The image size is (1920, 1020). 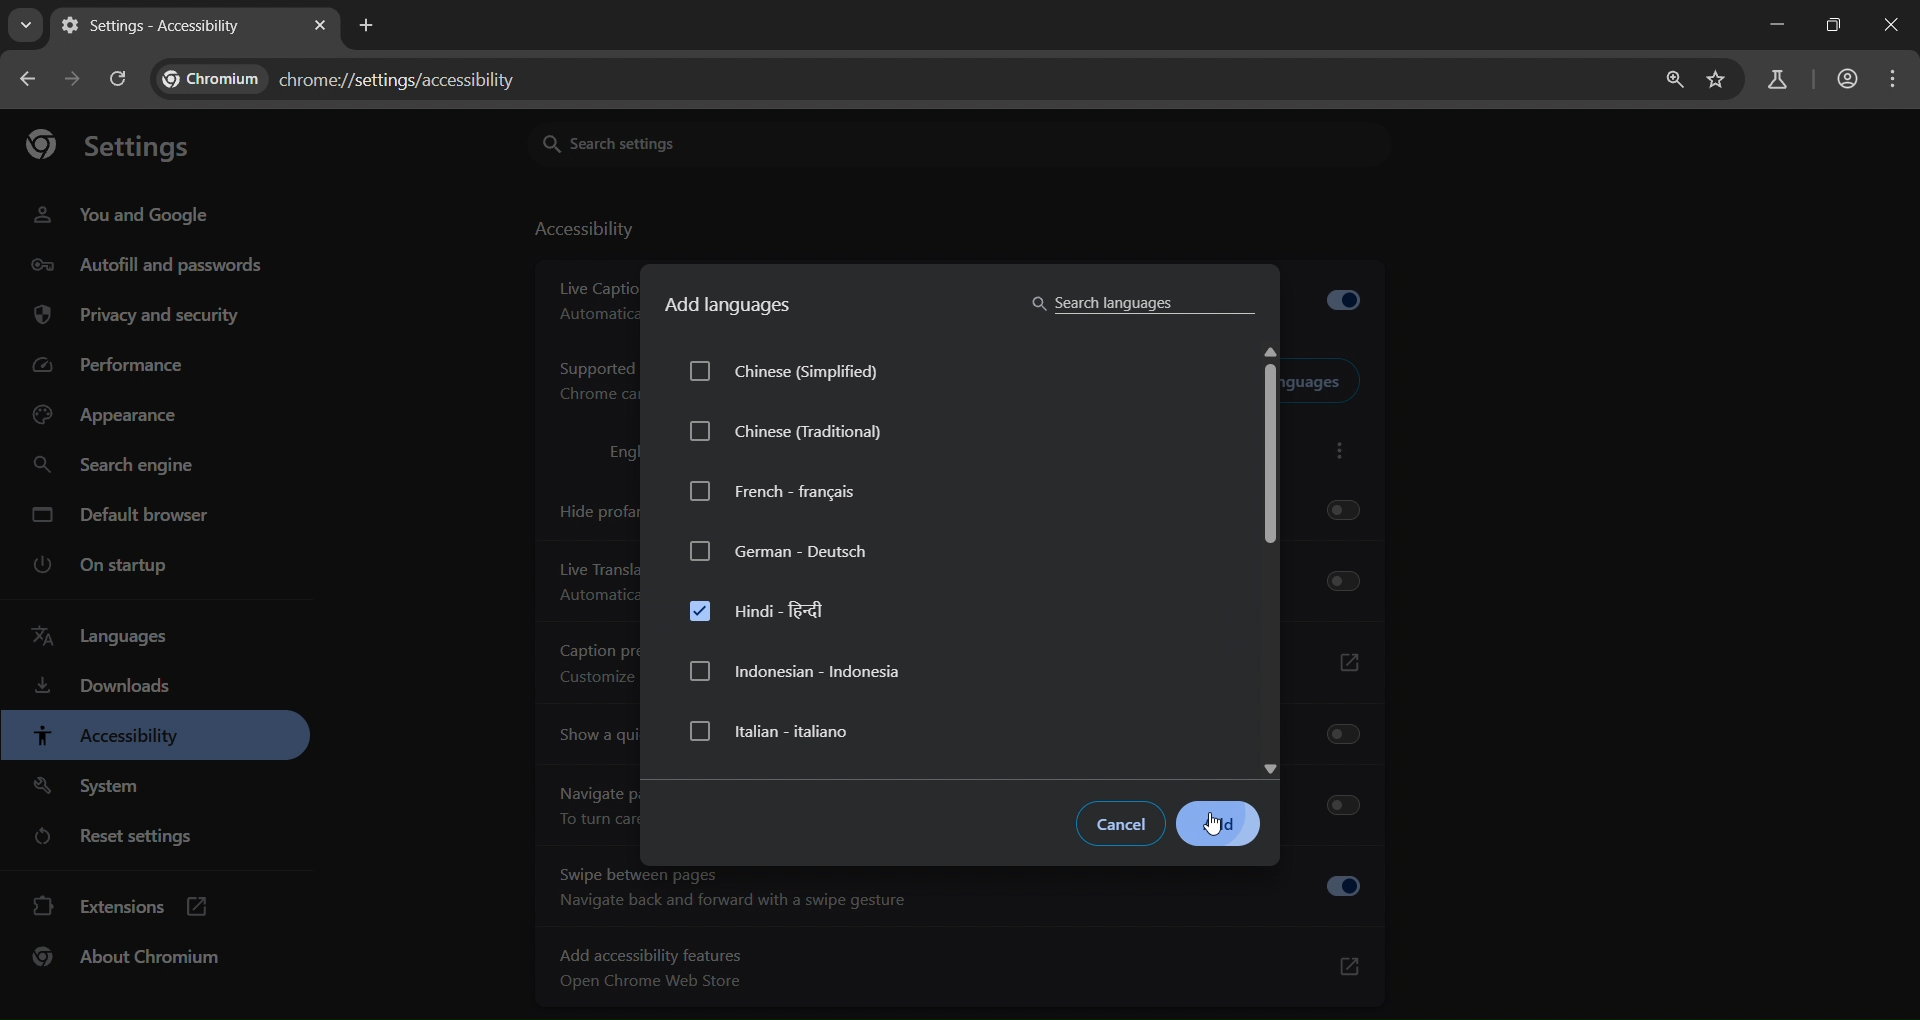 What do you see at coordinates (790, 436) in the screenshot?
I see `chinese (traditional)` at bounding box center [790, 436].